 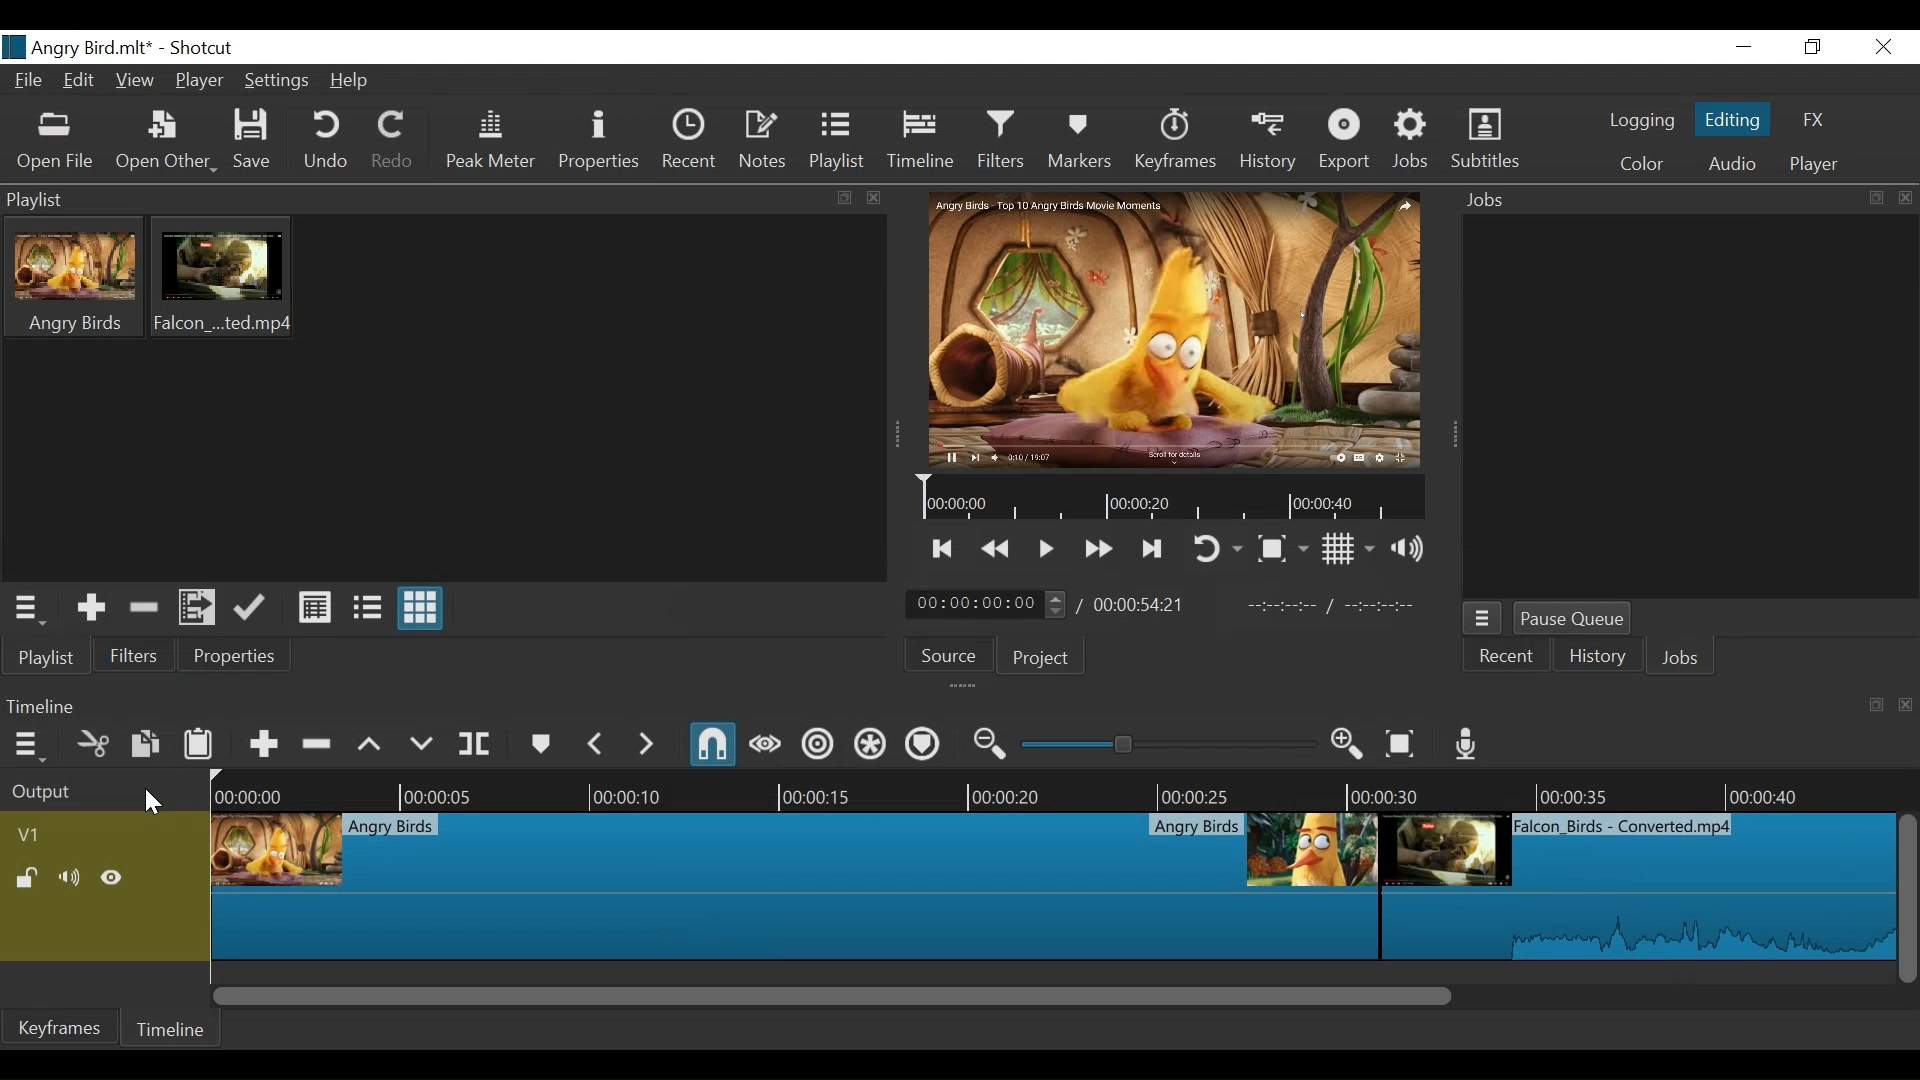 What do you see at coordinates (765, 140) in the screenshot?
I see `Notes` at bounding box center [765, 140].